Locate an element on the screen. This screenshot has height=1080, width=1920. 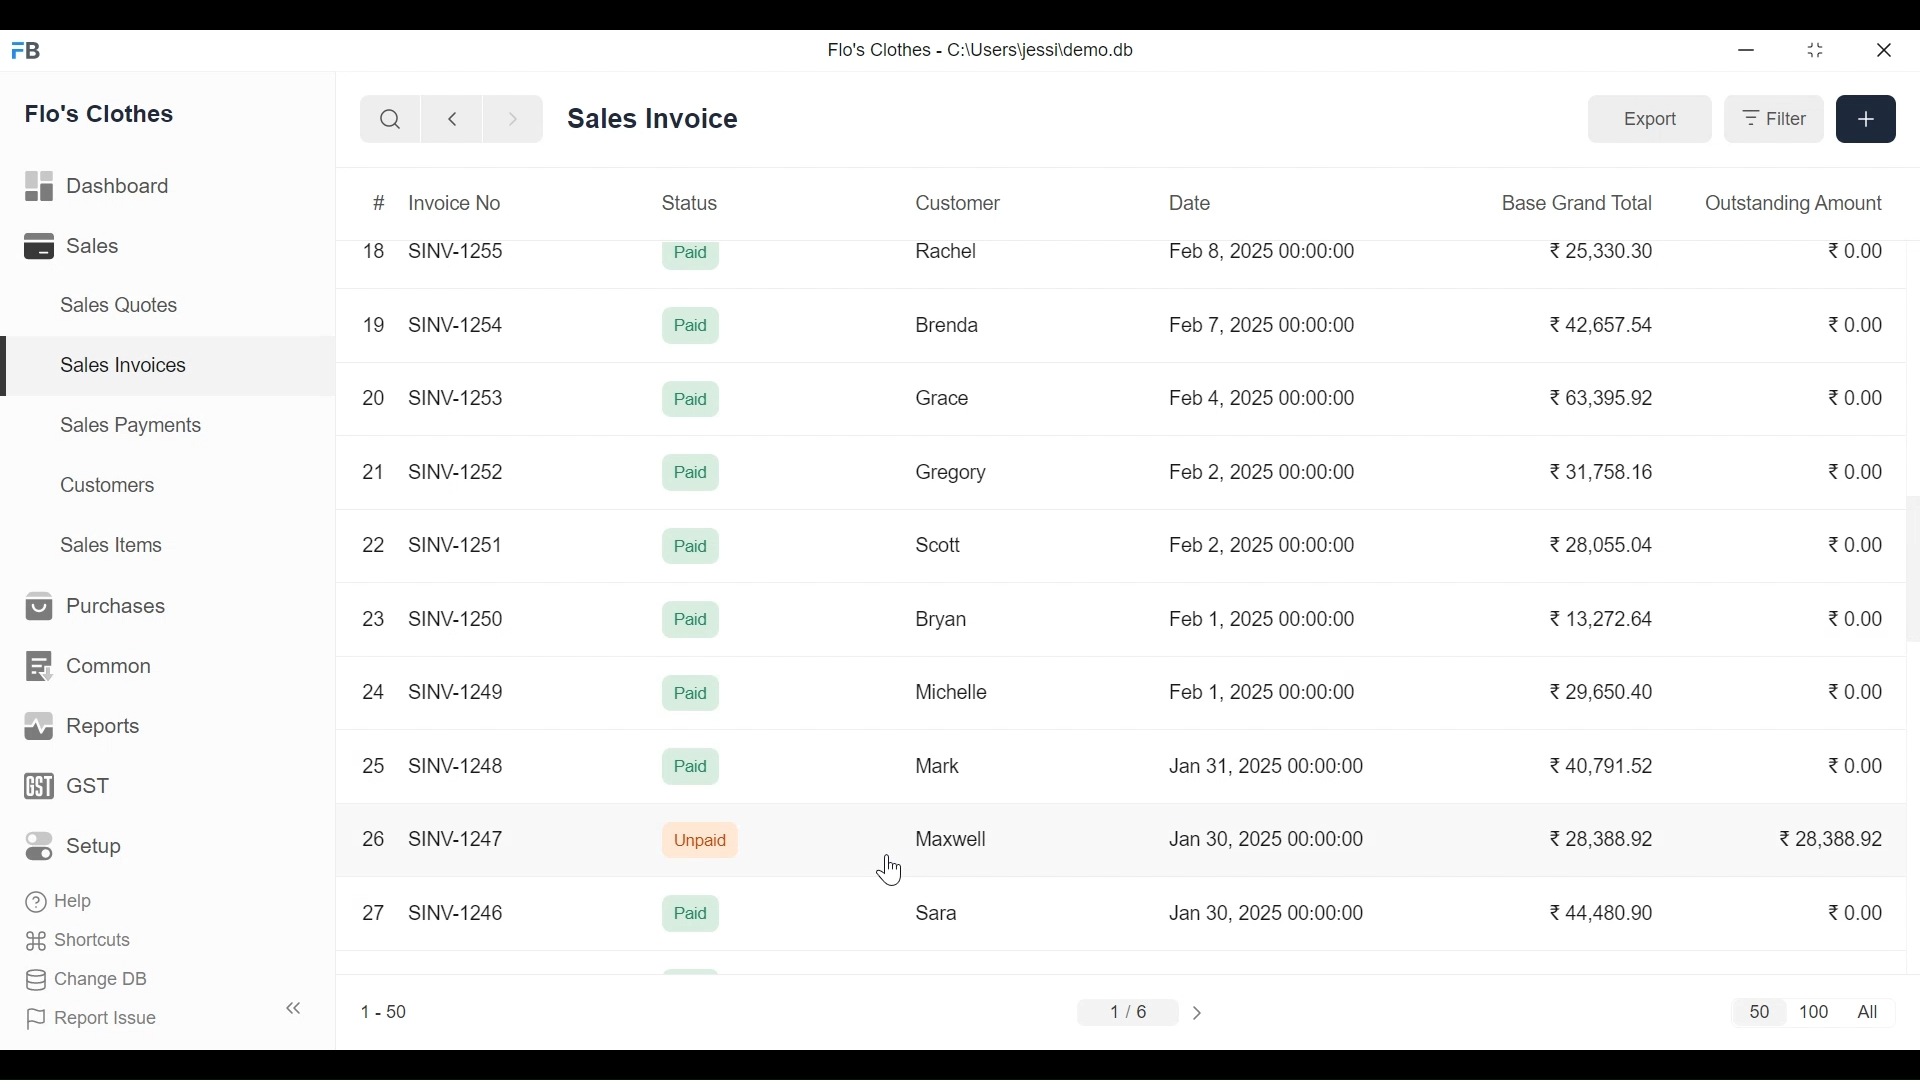
Feb 2, 2025 00:00:00 is located at coordinates (1262, 472).